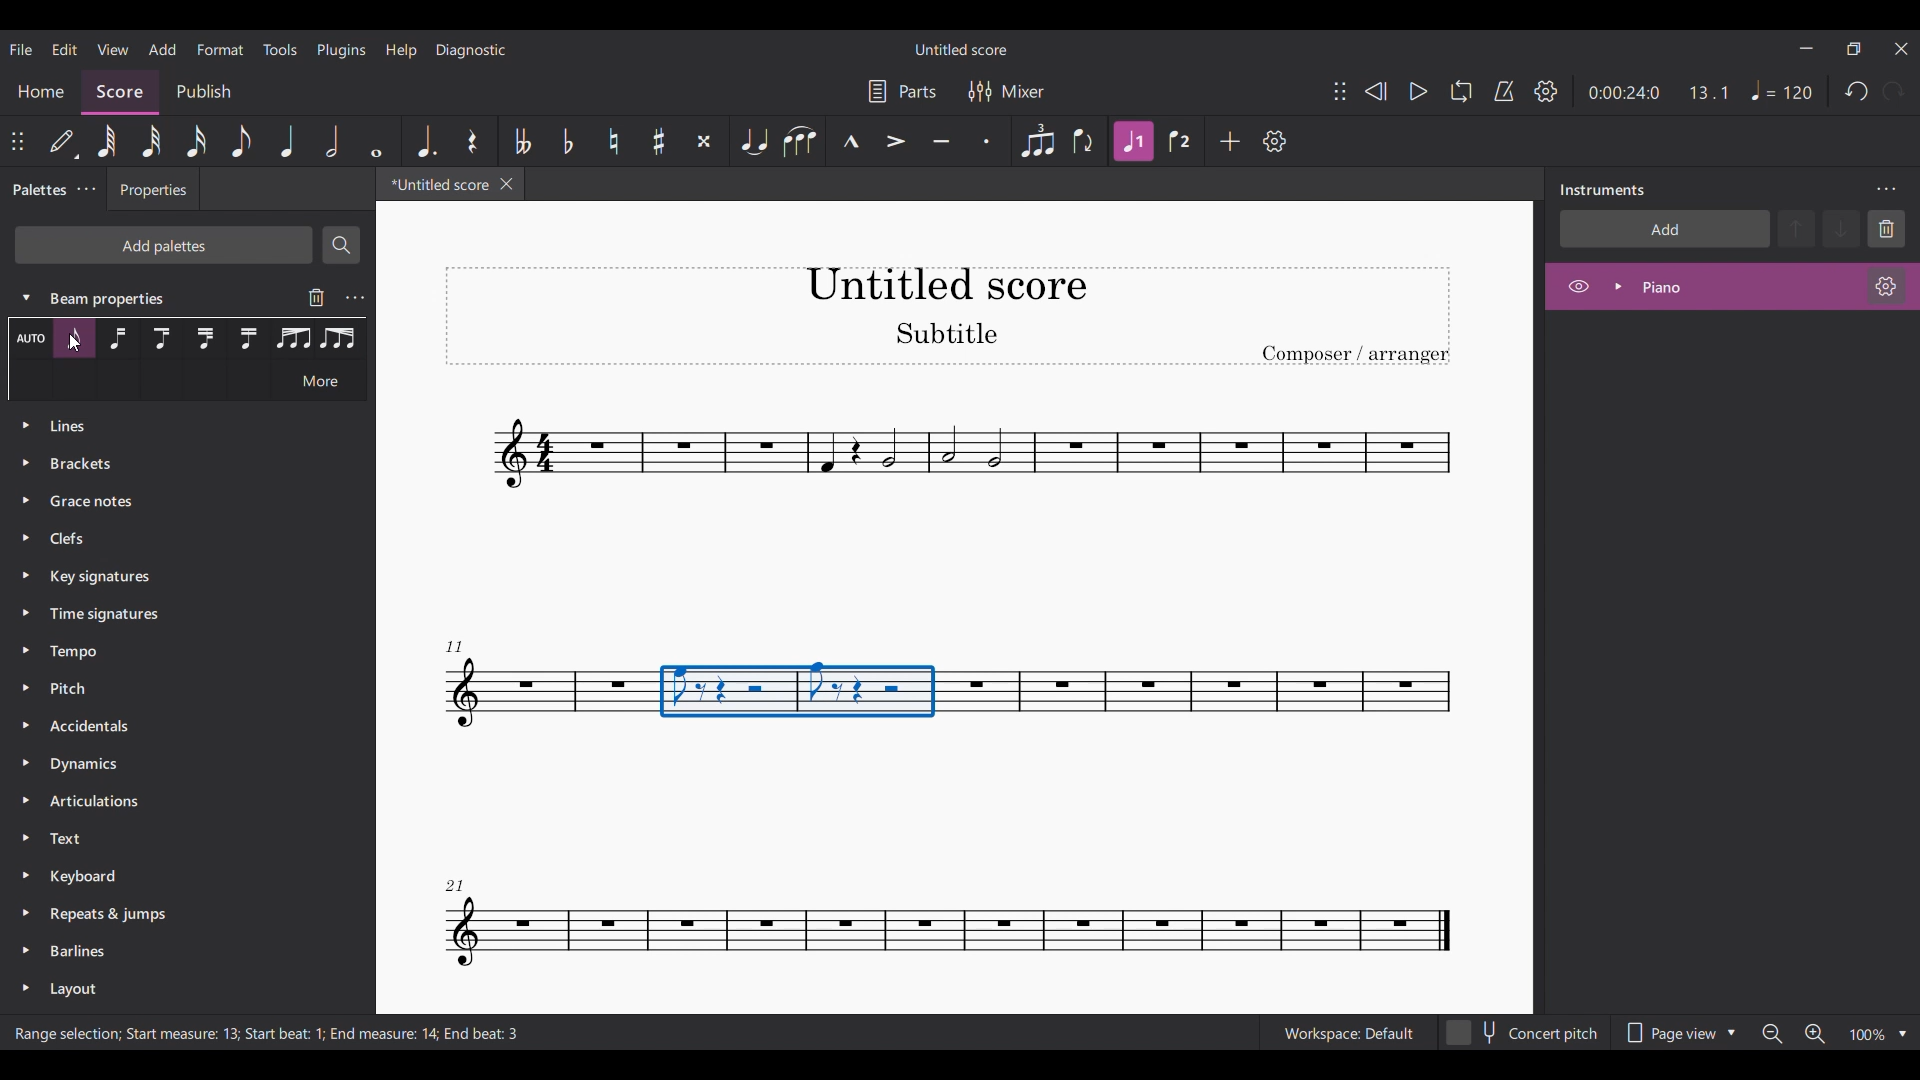 The width and height of the screenshot is (1920, 1080). I want to click on Panel settings, so click(1886, 190).